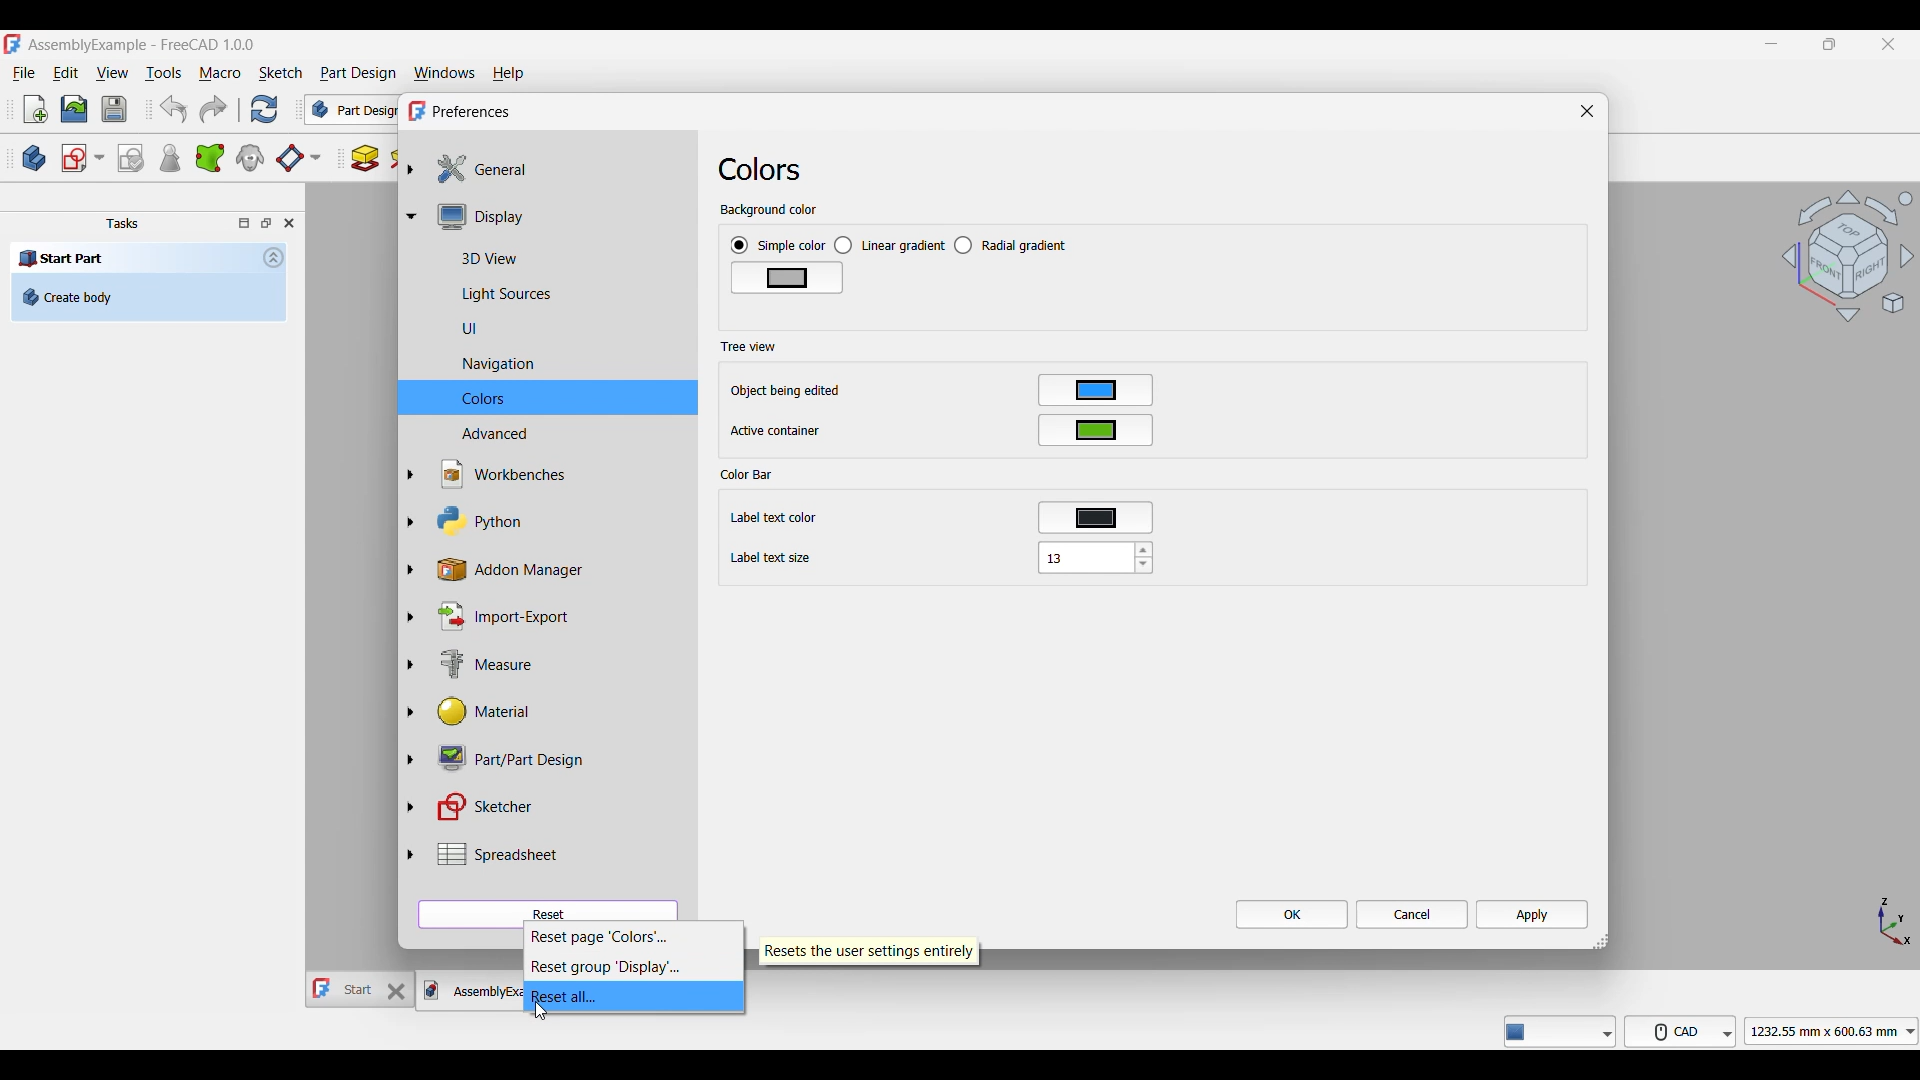 This screenshot has height=1080, width=1920. Describe the element at coordinates (1011, 245) in the screenshot. I see `Toggle for Radial gradient` at that location.